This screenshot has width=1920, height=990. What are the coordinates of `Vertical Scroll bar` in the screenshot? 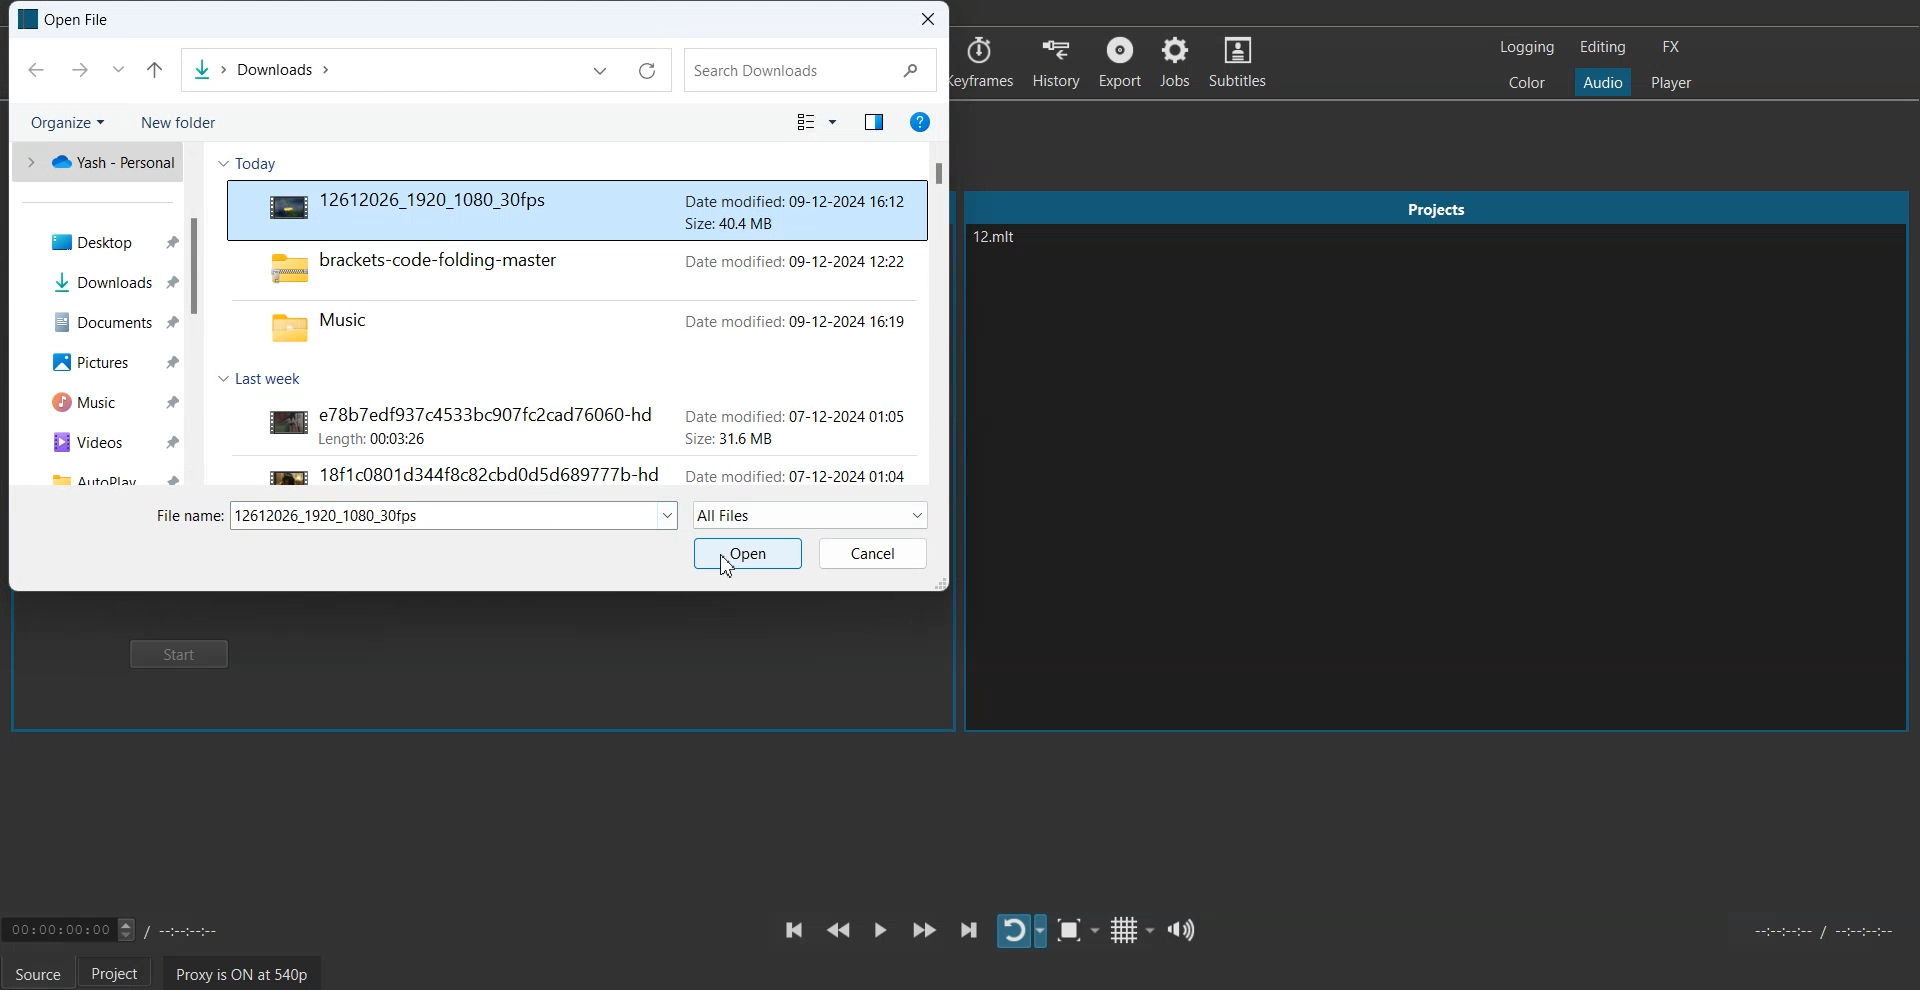 It's located at (198, 314).